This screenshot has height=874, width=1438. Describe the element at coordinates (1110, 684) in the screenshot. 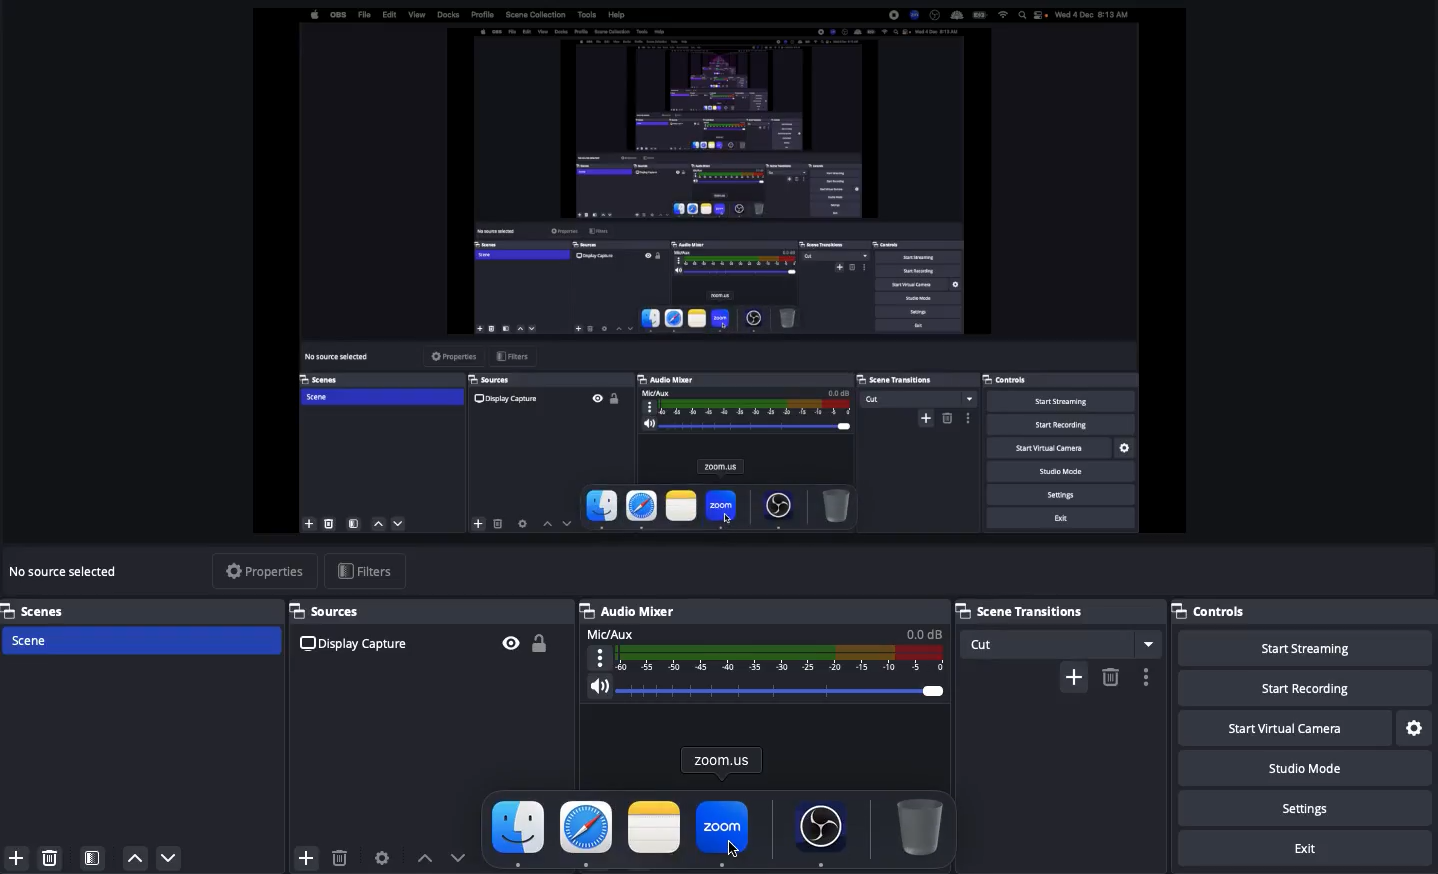

I see `delete` at that location.